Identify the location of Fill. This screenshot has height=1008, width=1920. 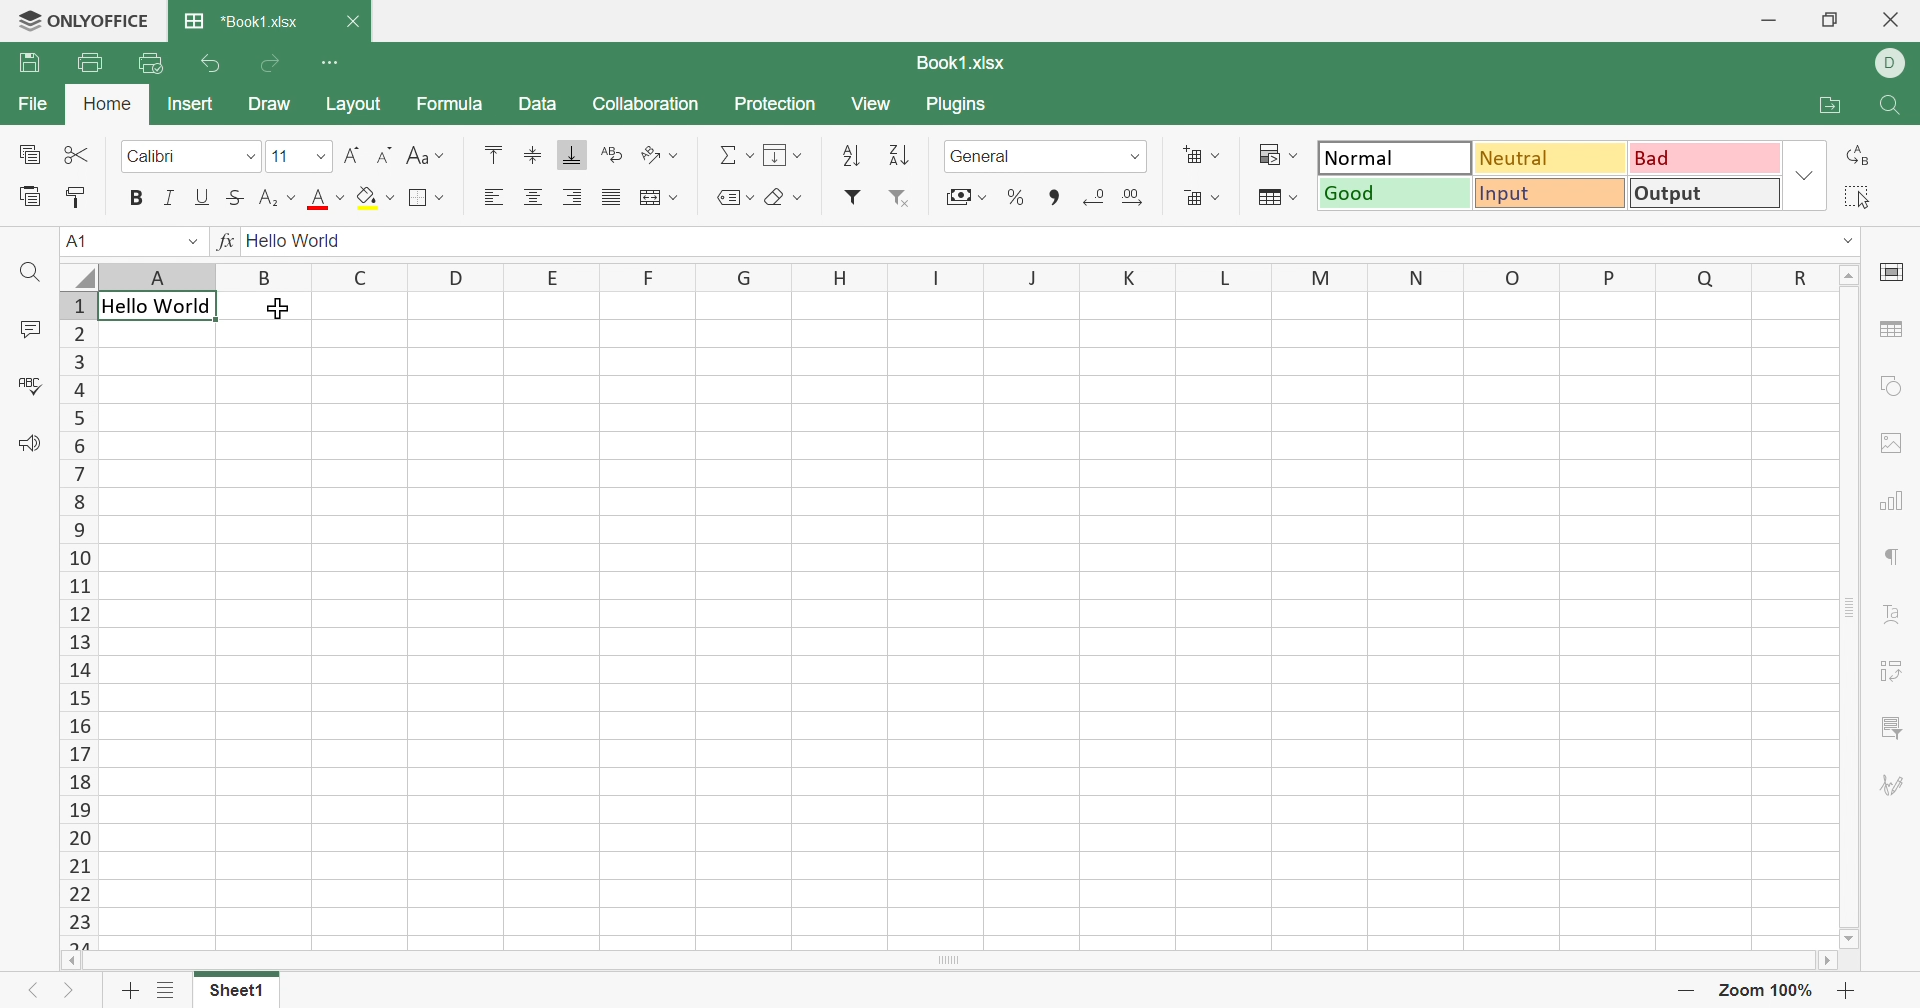
(781, 153).